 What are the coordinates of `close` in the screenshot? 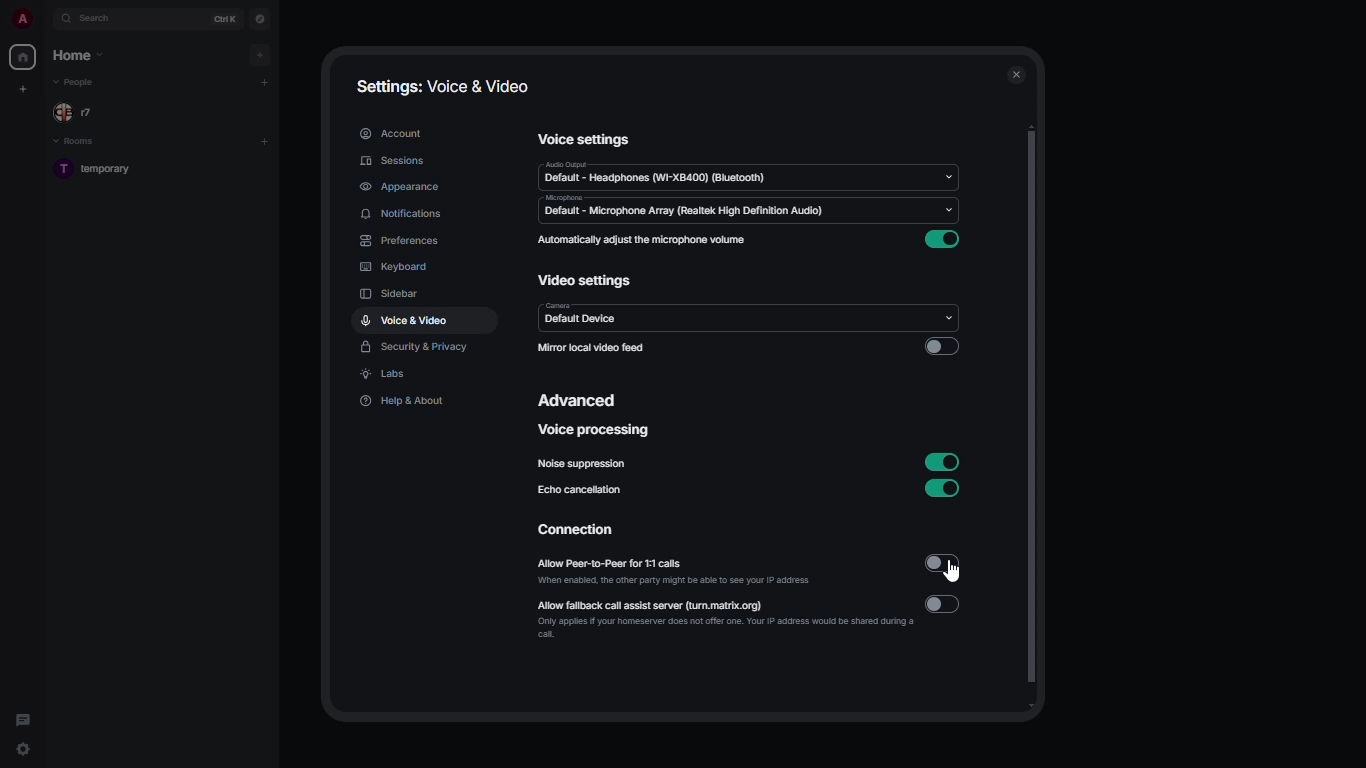 It's located at (1017, 71).